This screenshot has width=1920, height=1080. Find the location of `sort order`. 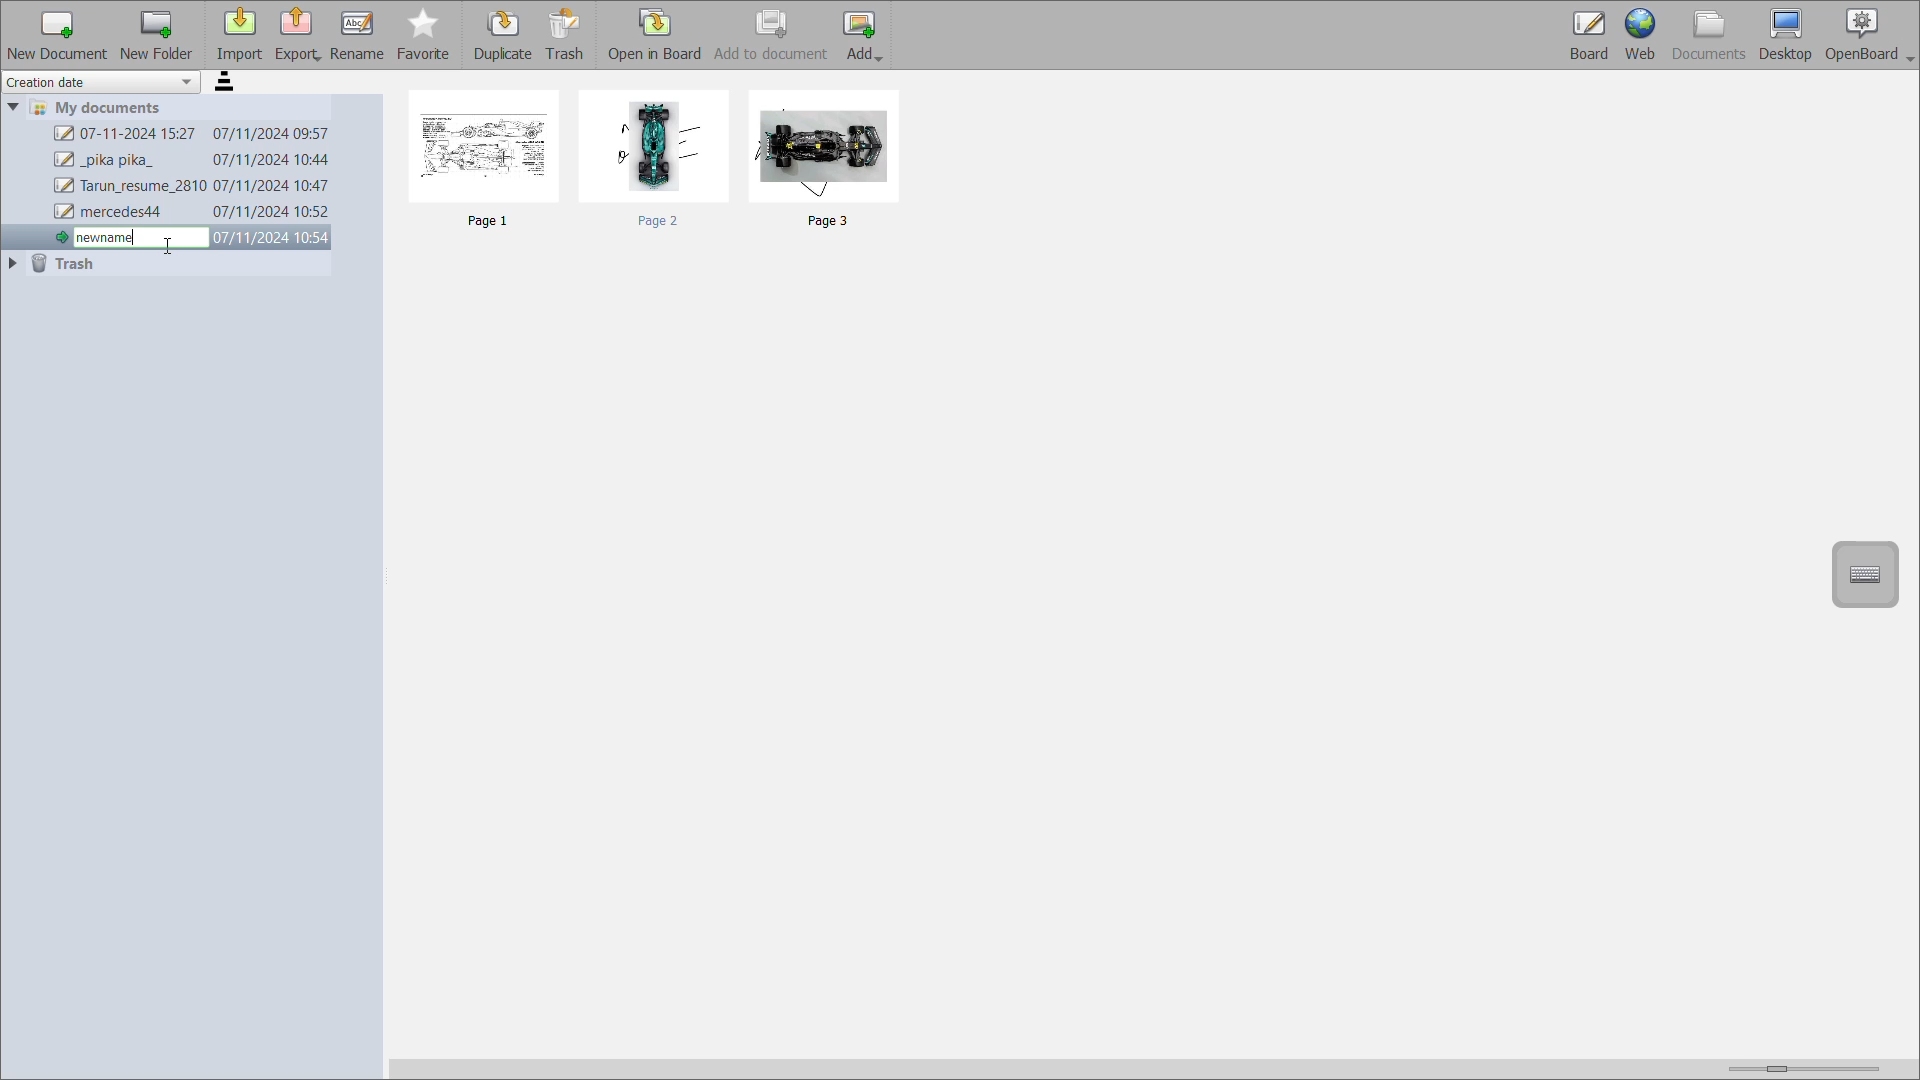

sort order is located at coordinates (229, 84).